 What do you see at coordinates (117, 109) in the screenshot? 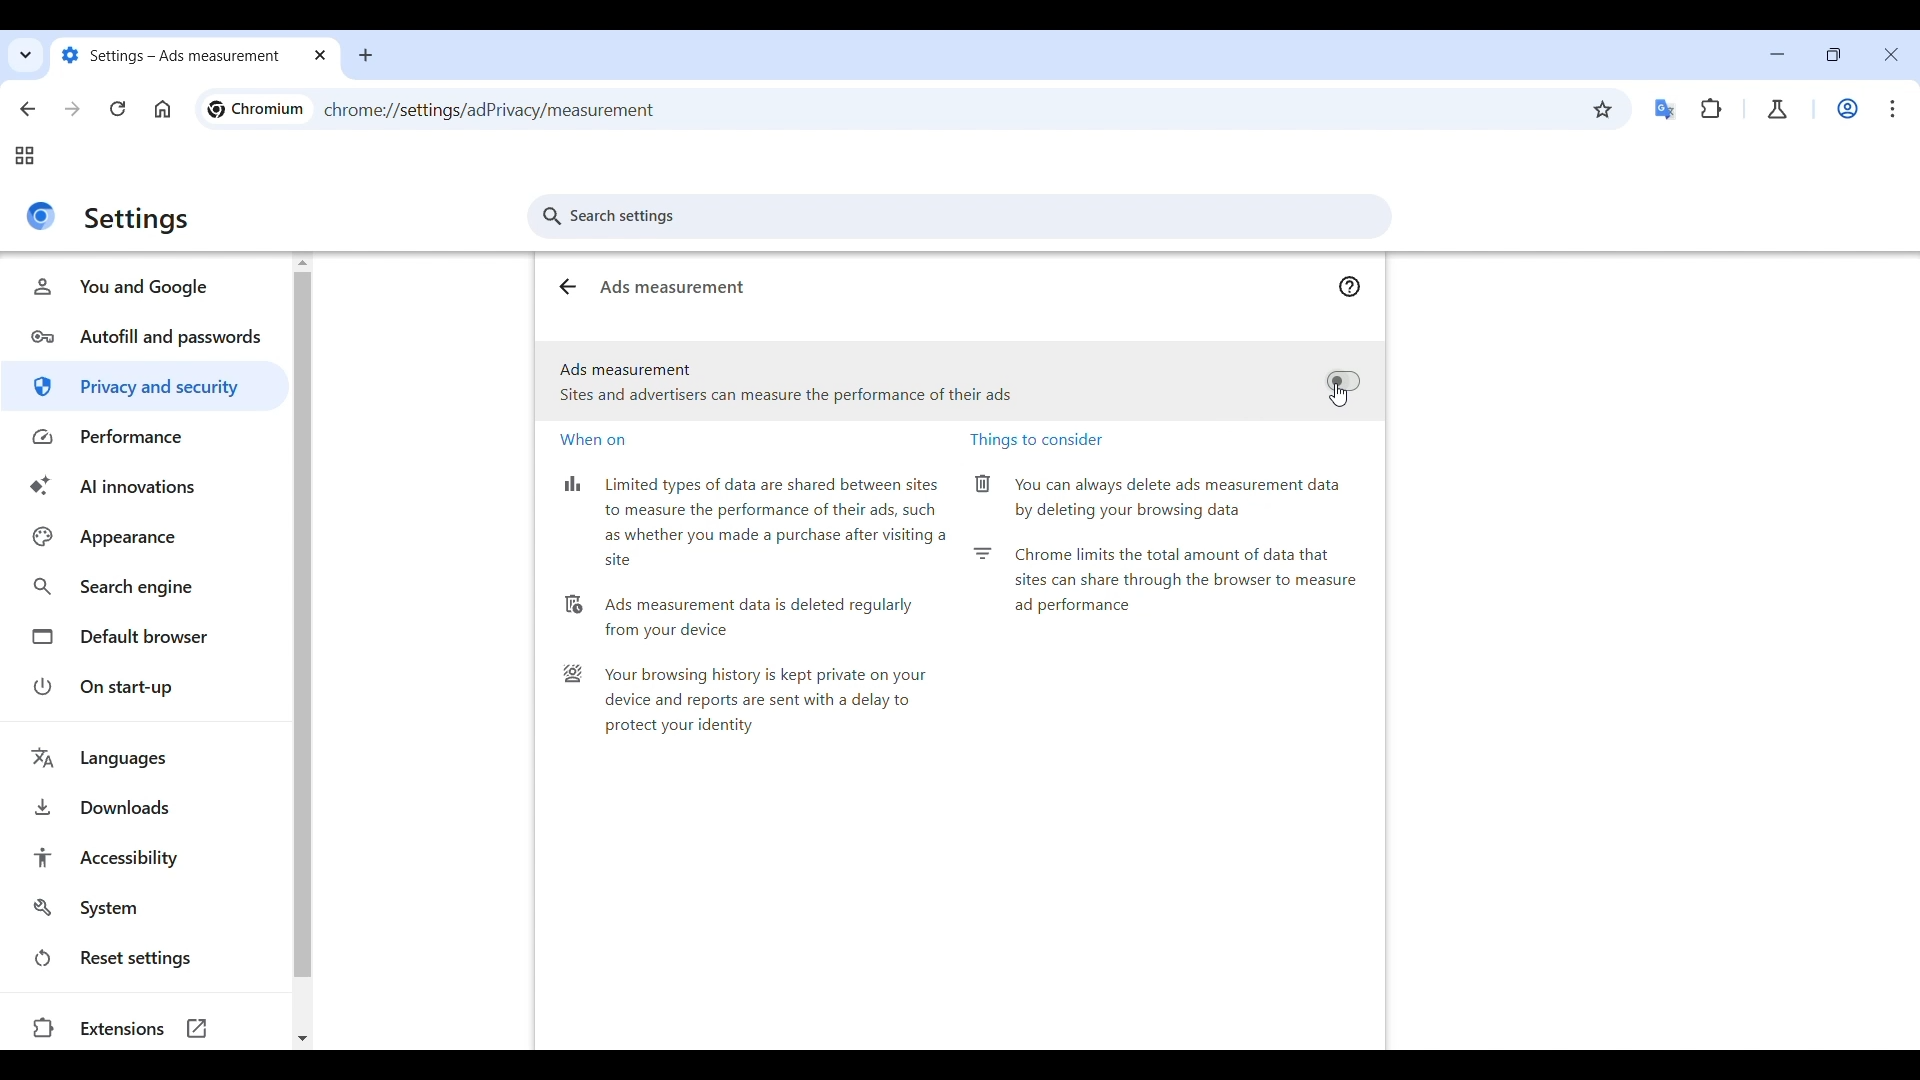
I see `Reload page` at bounding box center [117, 109].